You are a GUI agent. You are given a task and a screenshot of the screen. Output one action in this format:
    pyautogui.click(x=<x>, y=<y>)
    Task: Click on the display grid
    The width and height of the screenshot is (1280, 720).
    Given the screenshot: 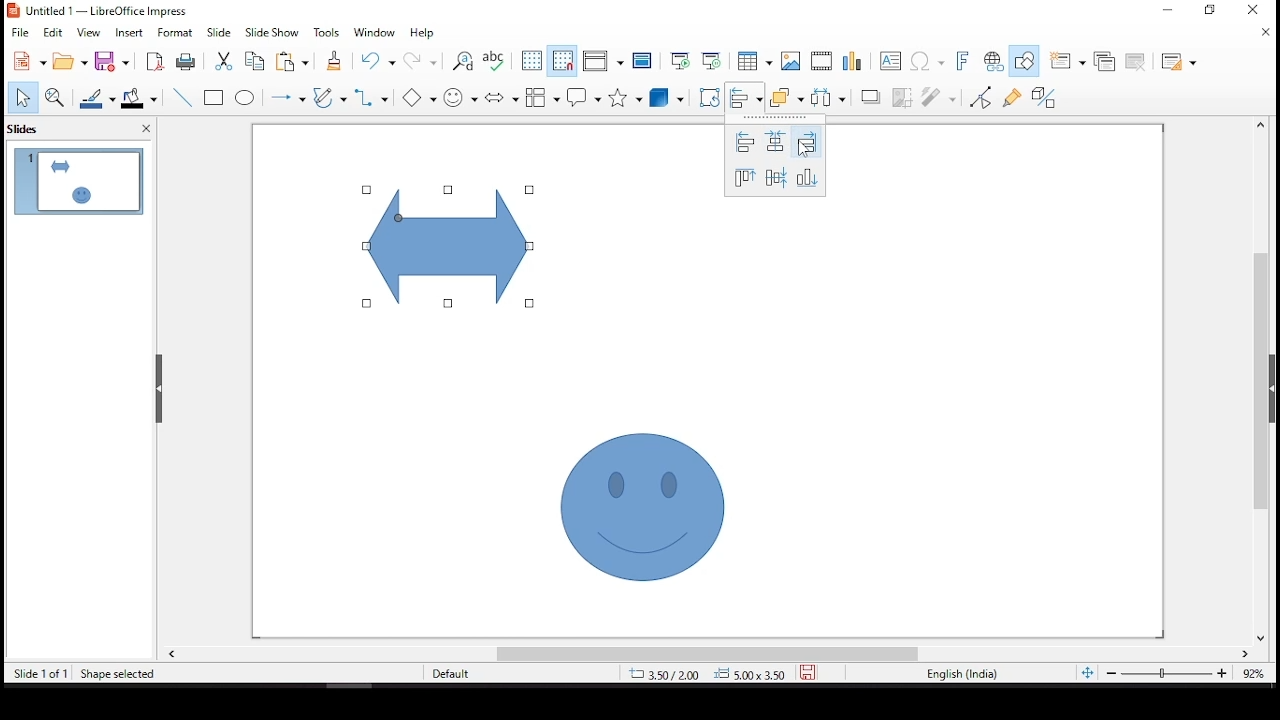 What is the action you would take?
    pyautogui.click(x=531, y=62)
    